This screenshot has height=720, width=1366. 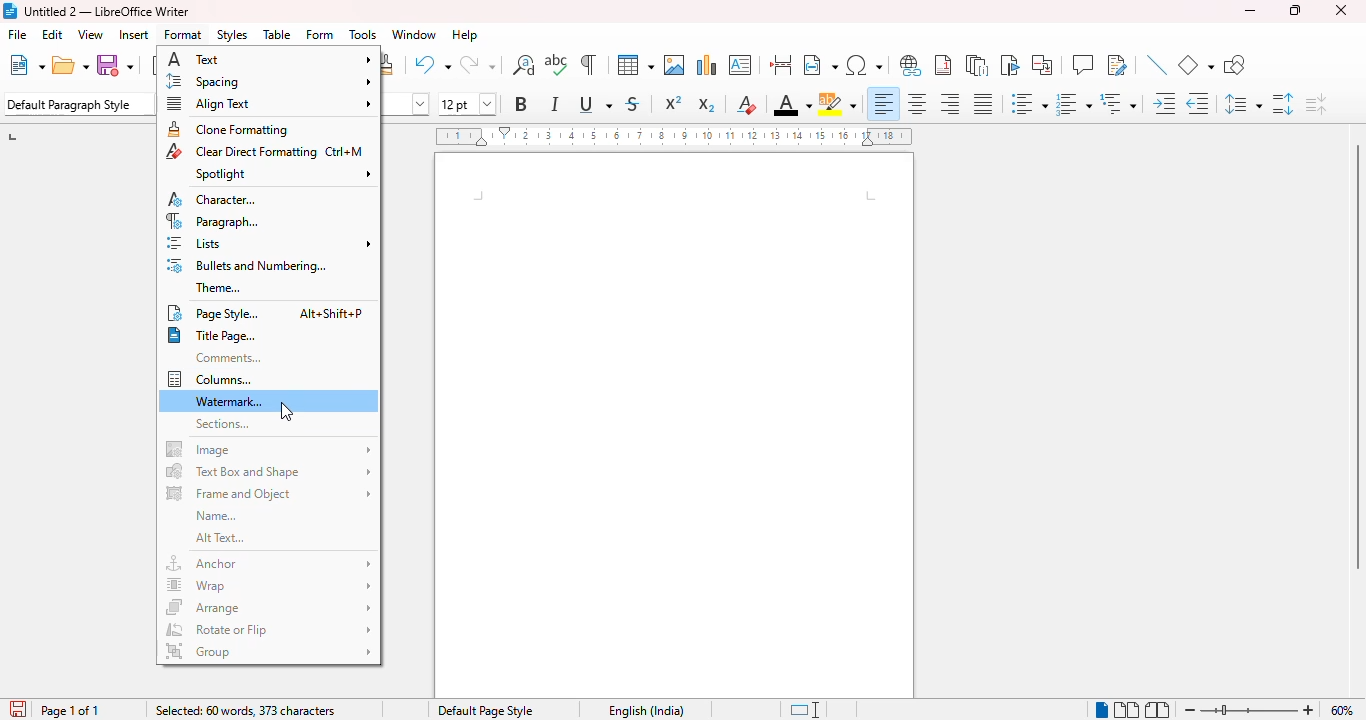 I want to click on cursor, so click(x=288, y=411).